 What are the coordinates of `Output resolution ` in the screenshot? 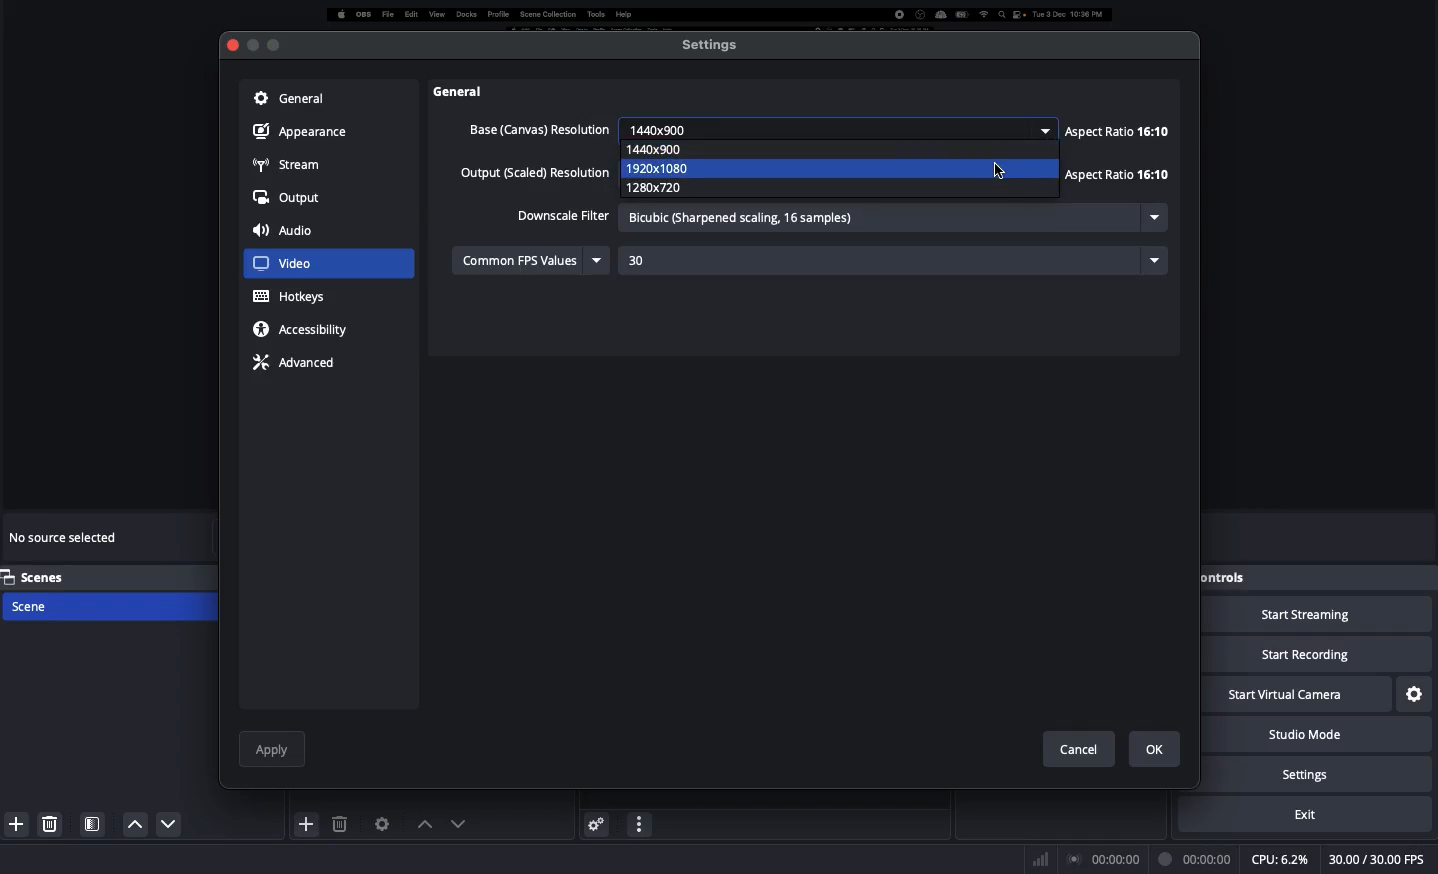 It's located at (537, 175).